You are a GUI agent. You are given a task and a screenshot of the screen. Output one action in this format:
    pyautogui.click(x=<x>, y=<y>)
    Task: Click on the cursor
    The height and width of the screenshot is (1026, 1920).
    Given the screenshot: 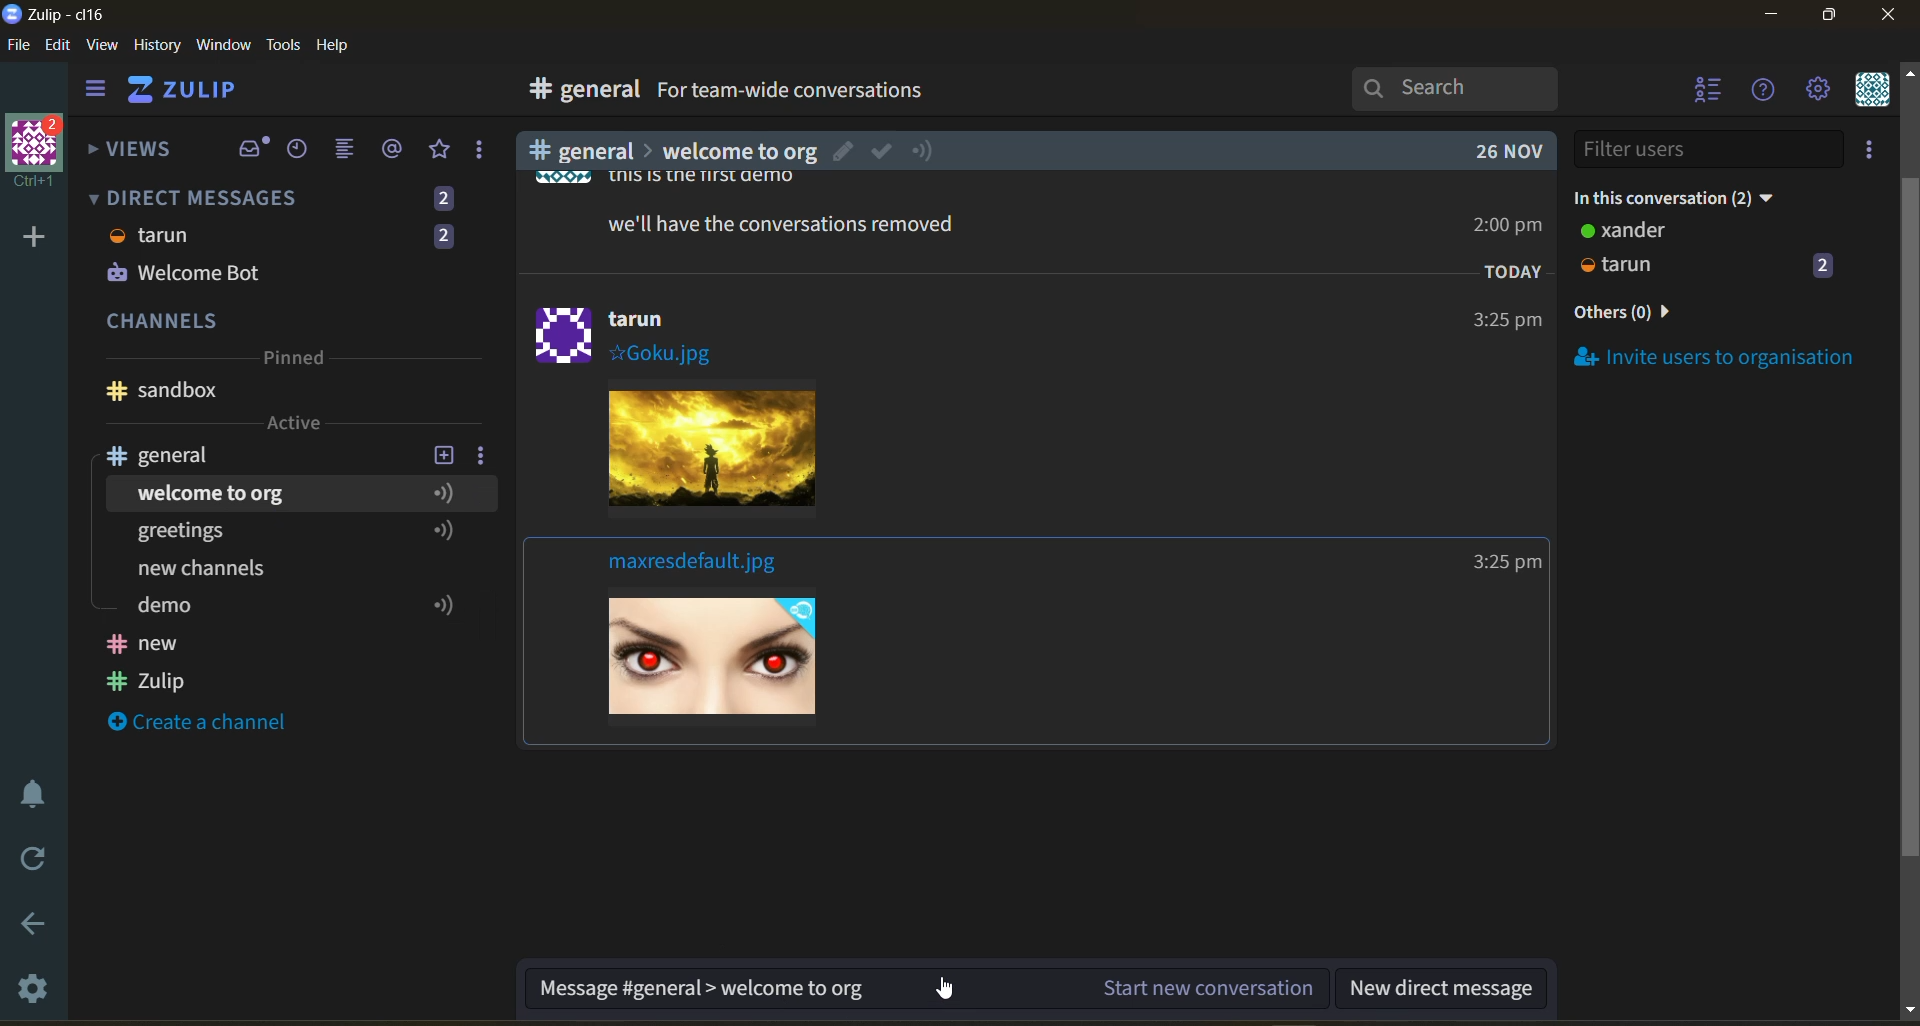 What is the action you would take?
    pyautogui.click(x=946, y=992)
    